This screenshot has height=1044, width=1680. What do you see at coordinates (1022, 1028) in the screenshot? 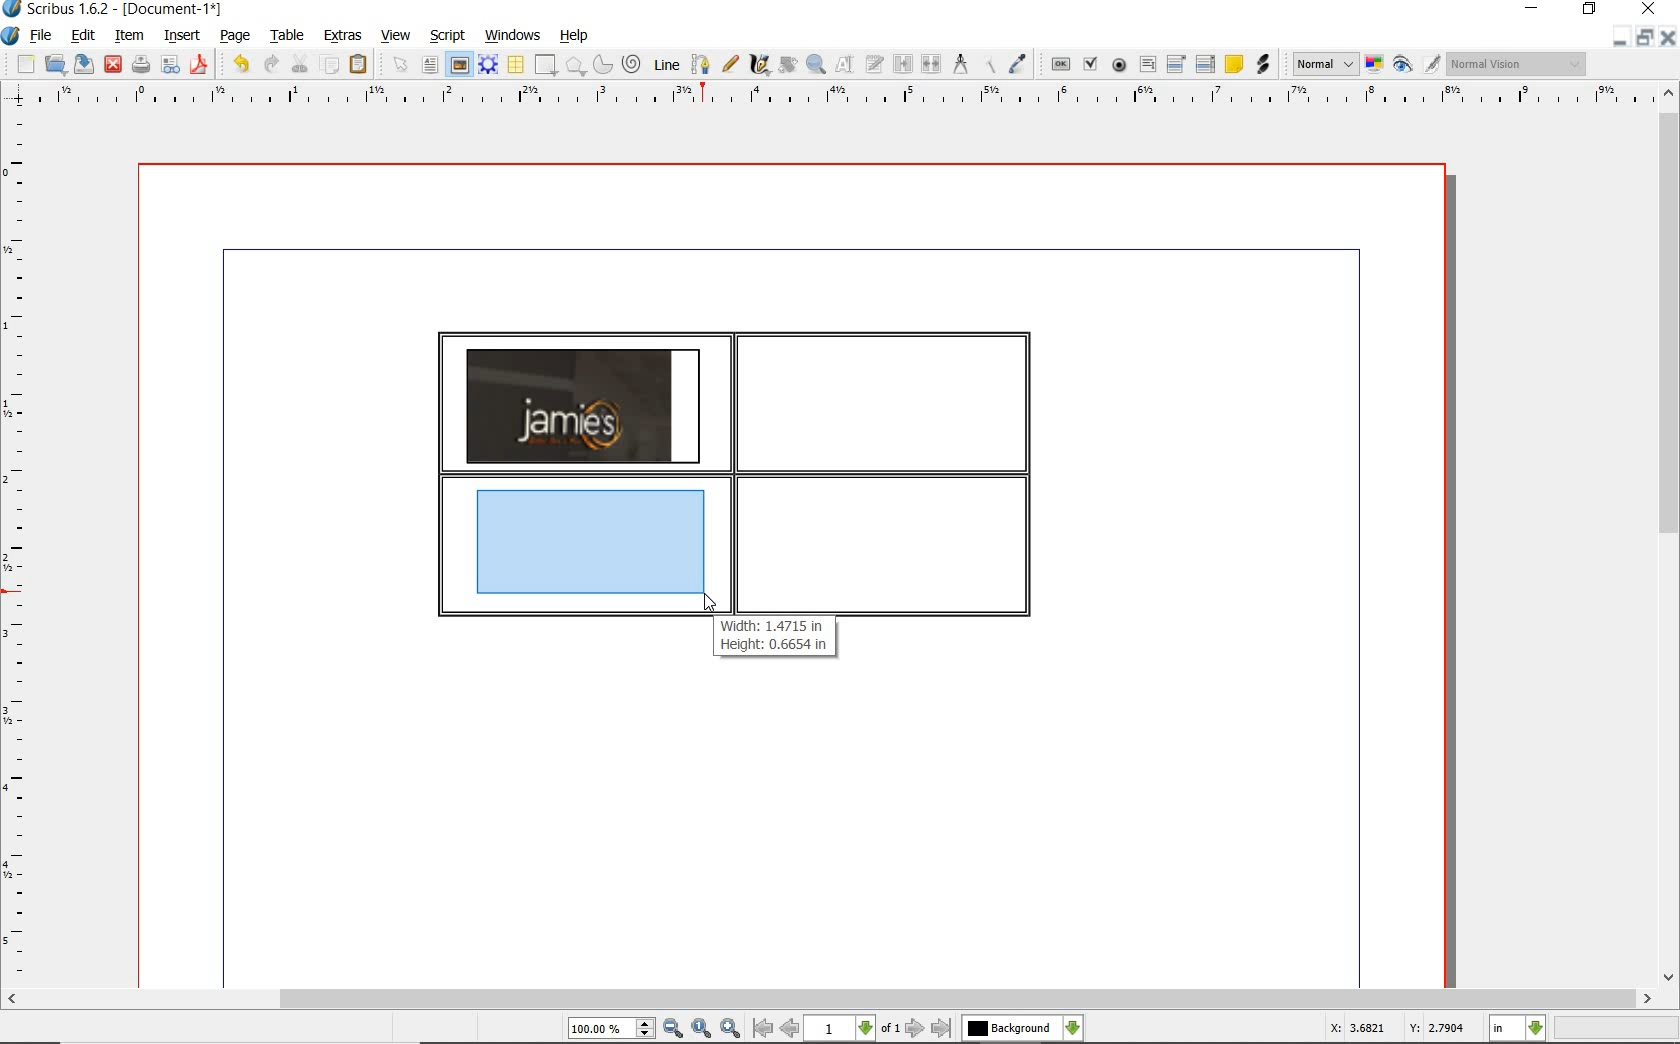
I see `select the current layer` at bounding box center [1022, 1028].